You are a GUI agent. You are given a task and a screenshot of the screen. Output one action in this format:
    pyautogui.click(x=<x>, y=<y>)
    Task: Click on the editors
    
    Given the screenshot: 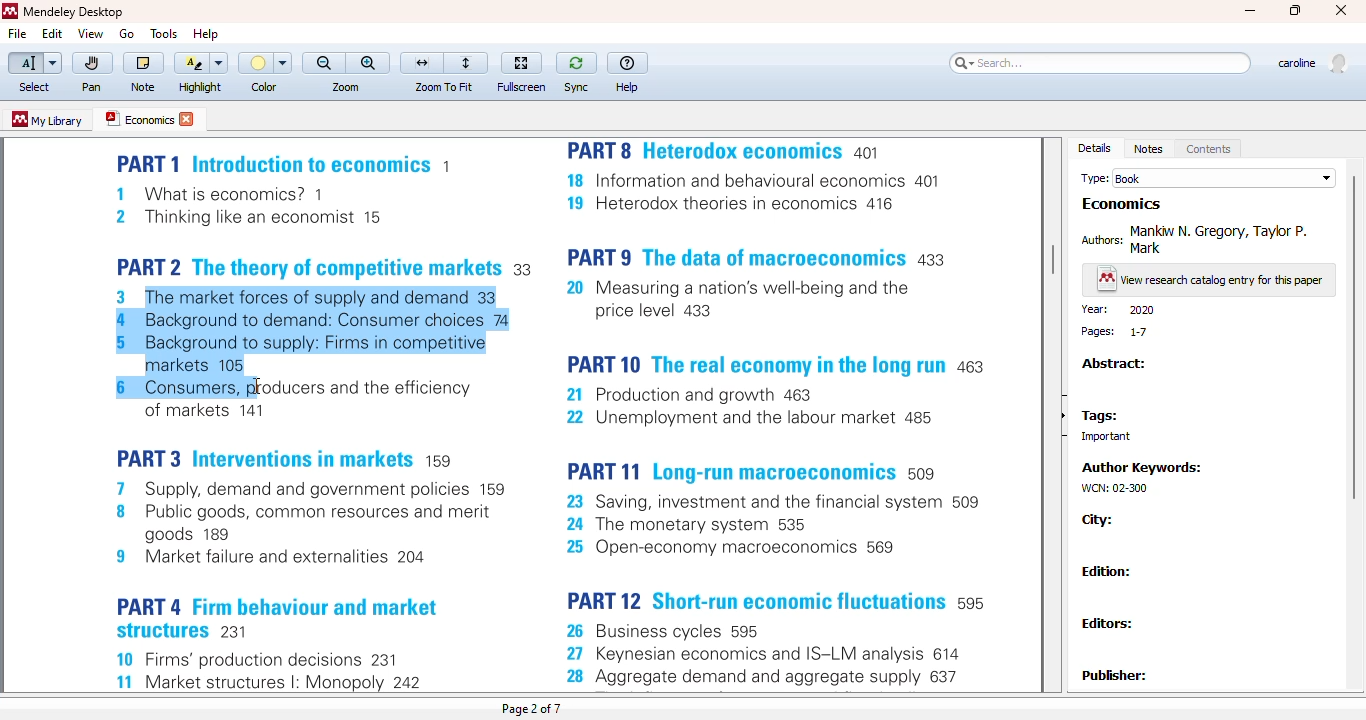 What is the action you would take?
    pyautogui.click(x=1110, y=622)
    